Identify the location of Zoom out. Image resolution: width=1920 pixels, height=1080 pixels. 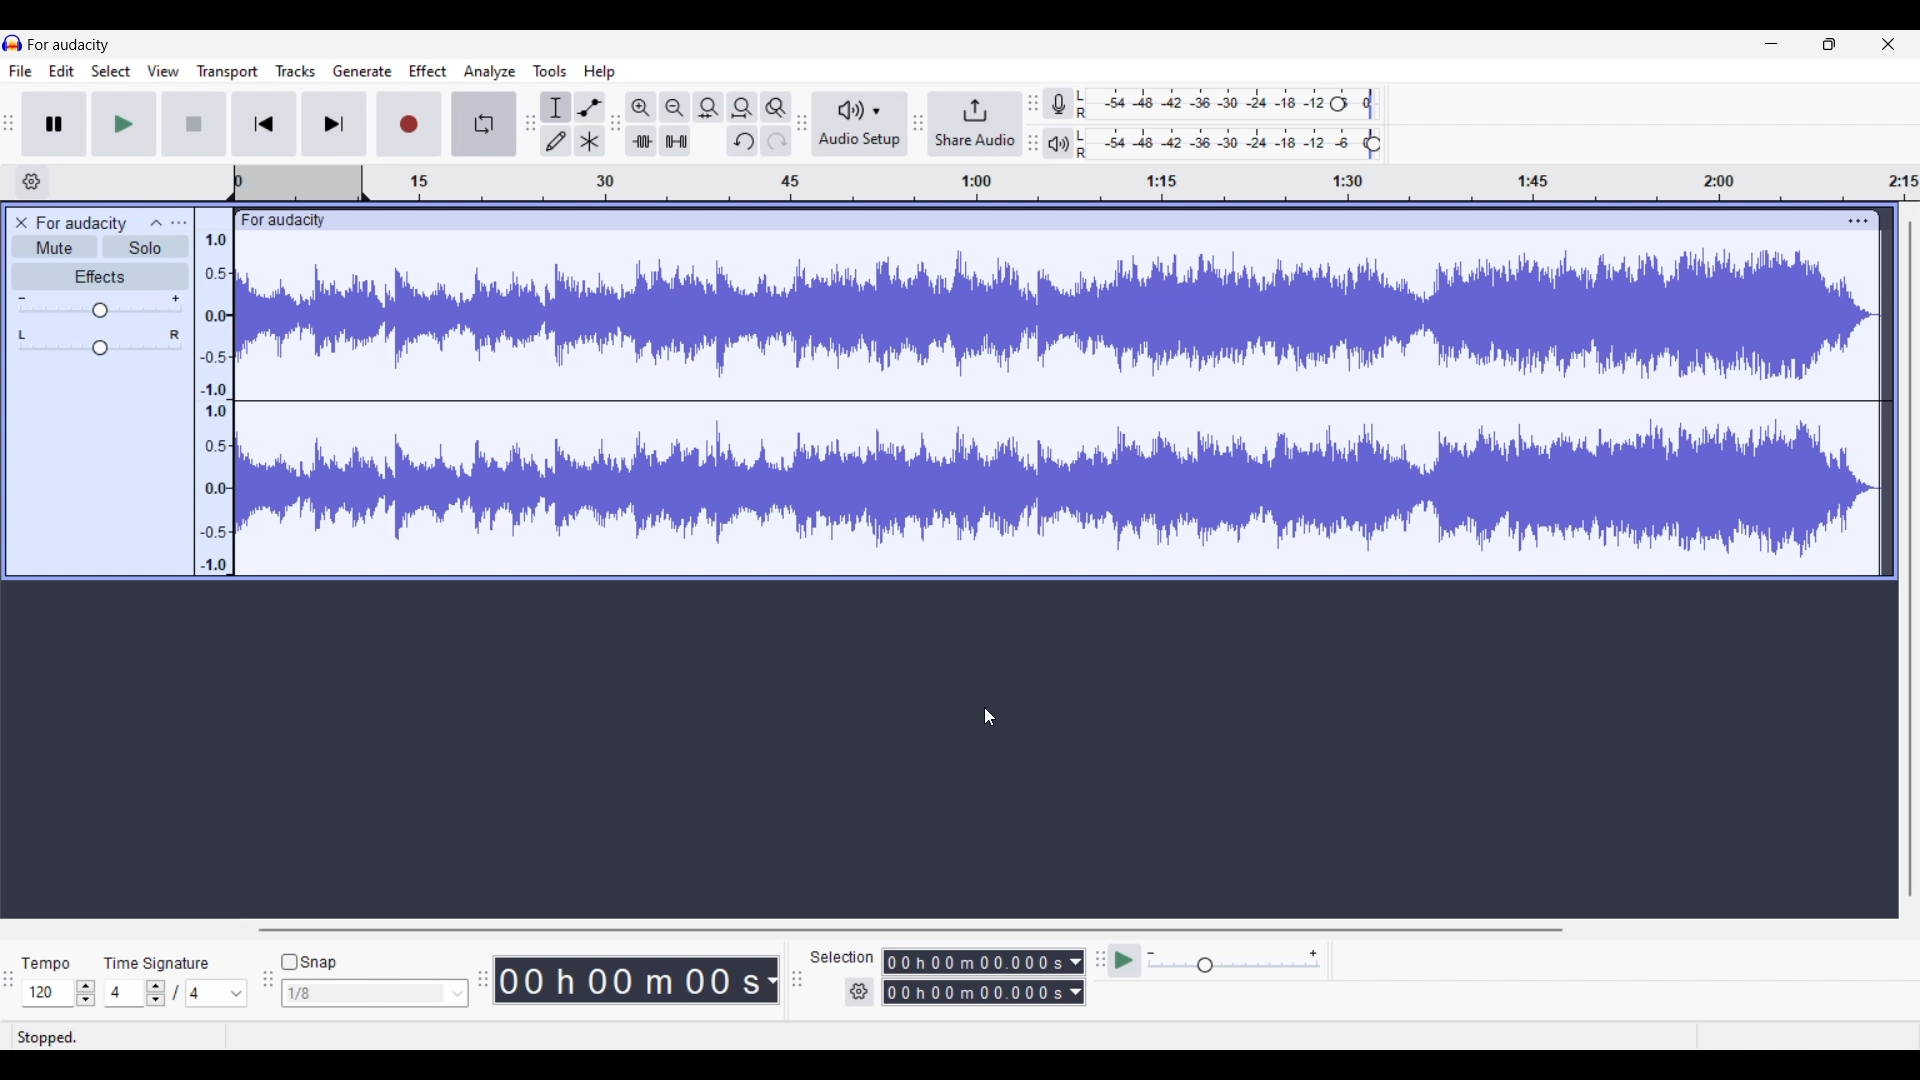
(675, 107).